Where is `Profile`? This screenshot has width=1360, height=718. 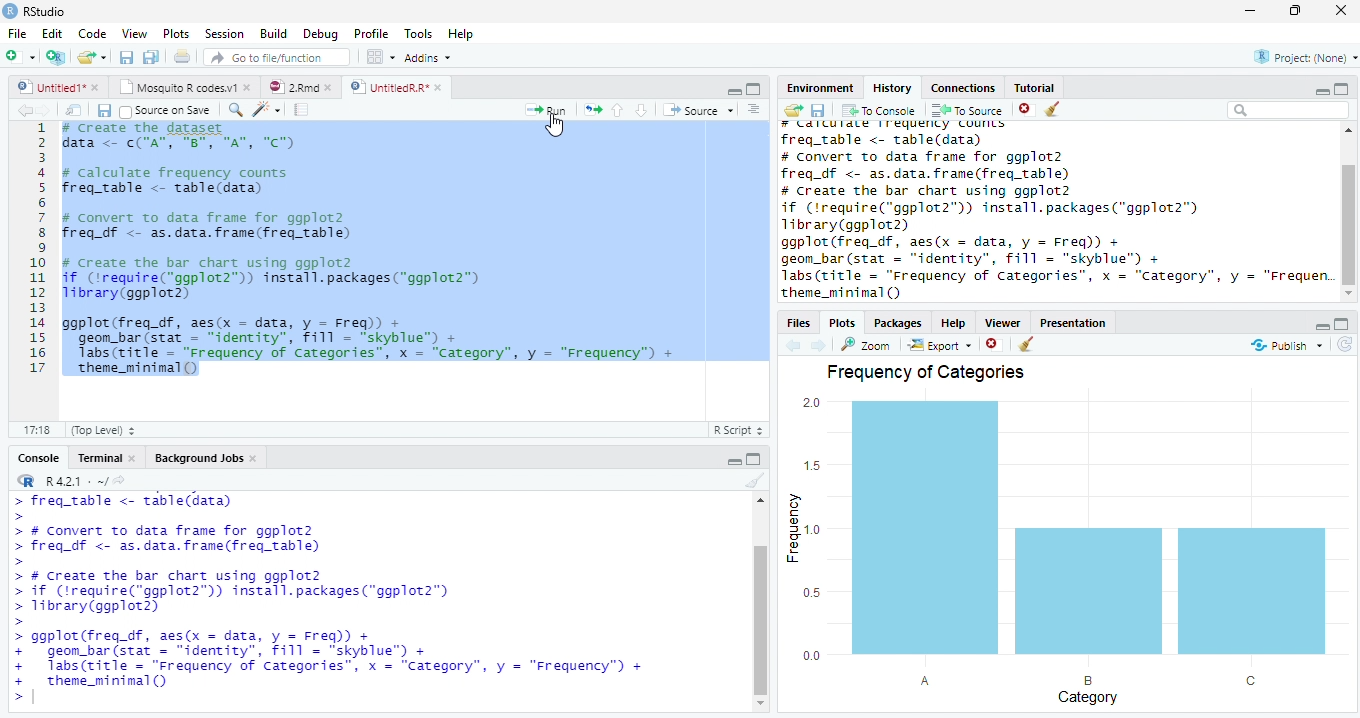 Profile is located at coordinates (371, 34).